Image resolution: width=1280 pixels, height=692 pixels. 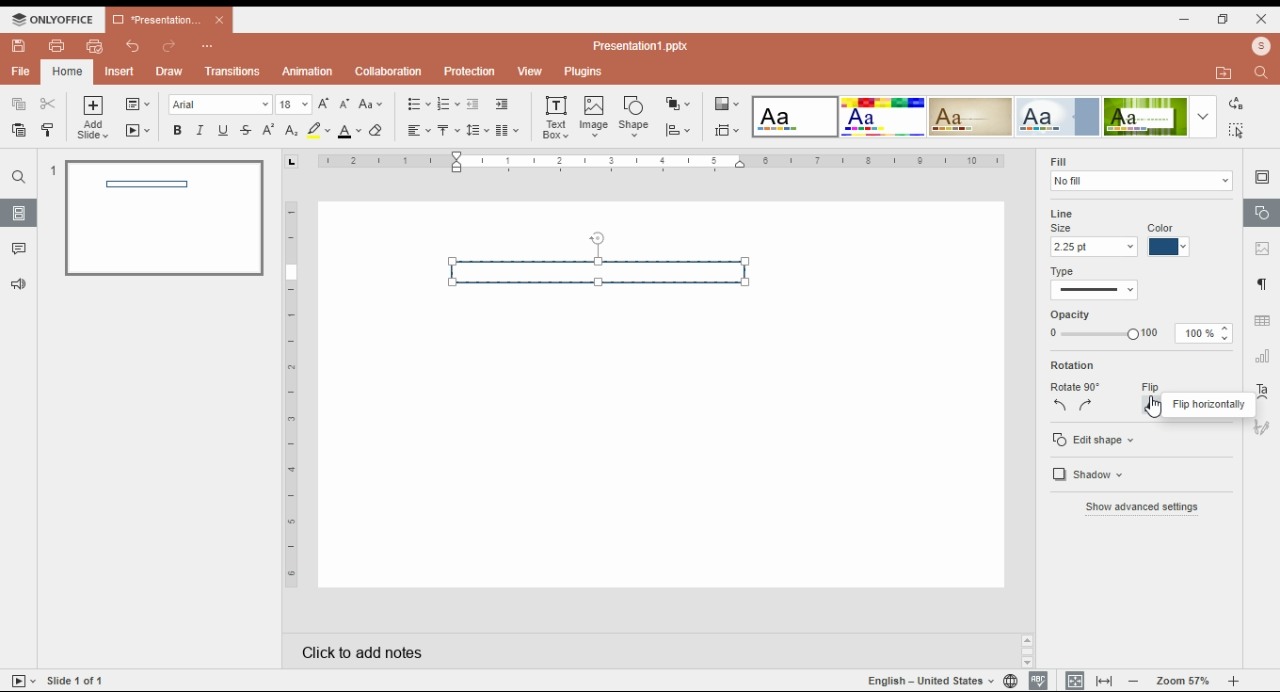 What do you see at coordinates (971, 116) in the screenshot?
I see `color theme` at bounding box center [971, 116].